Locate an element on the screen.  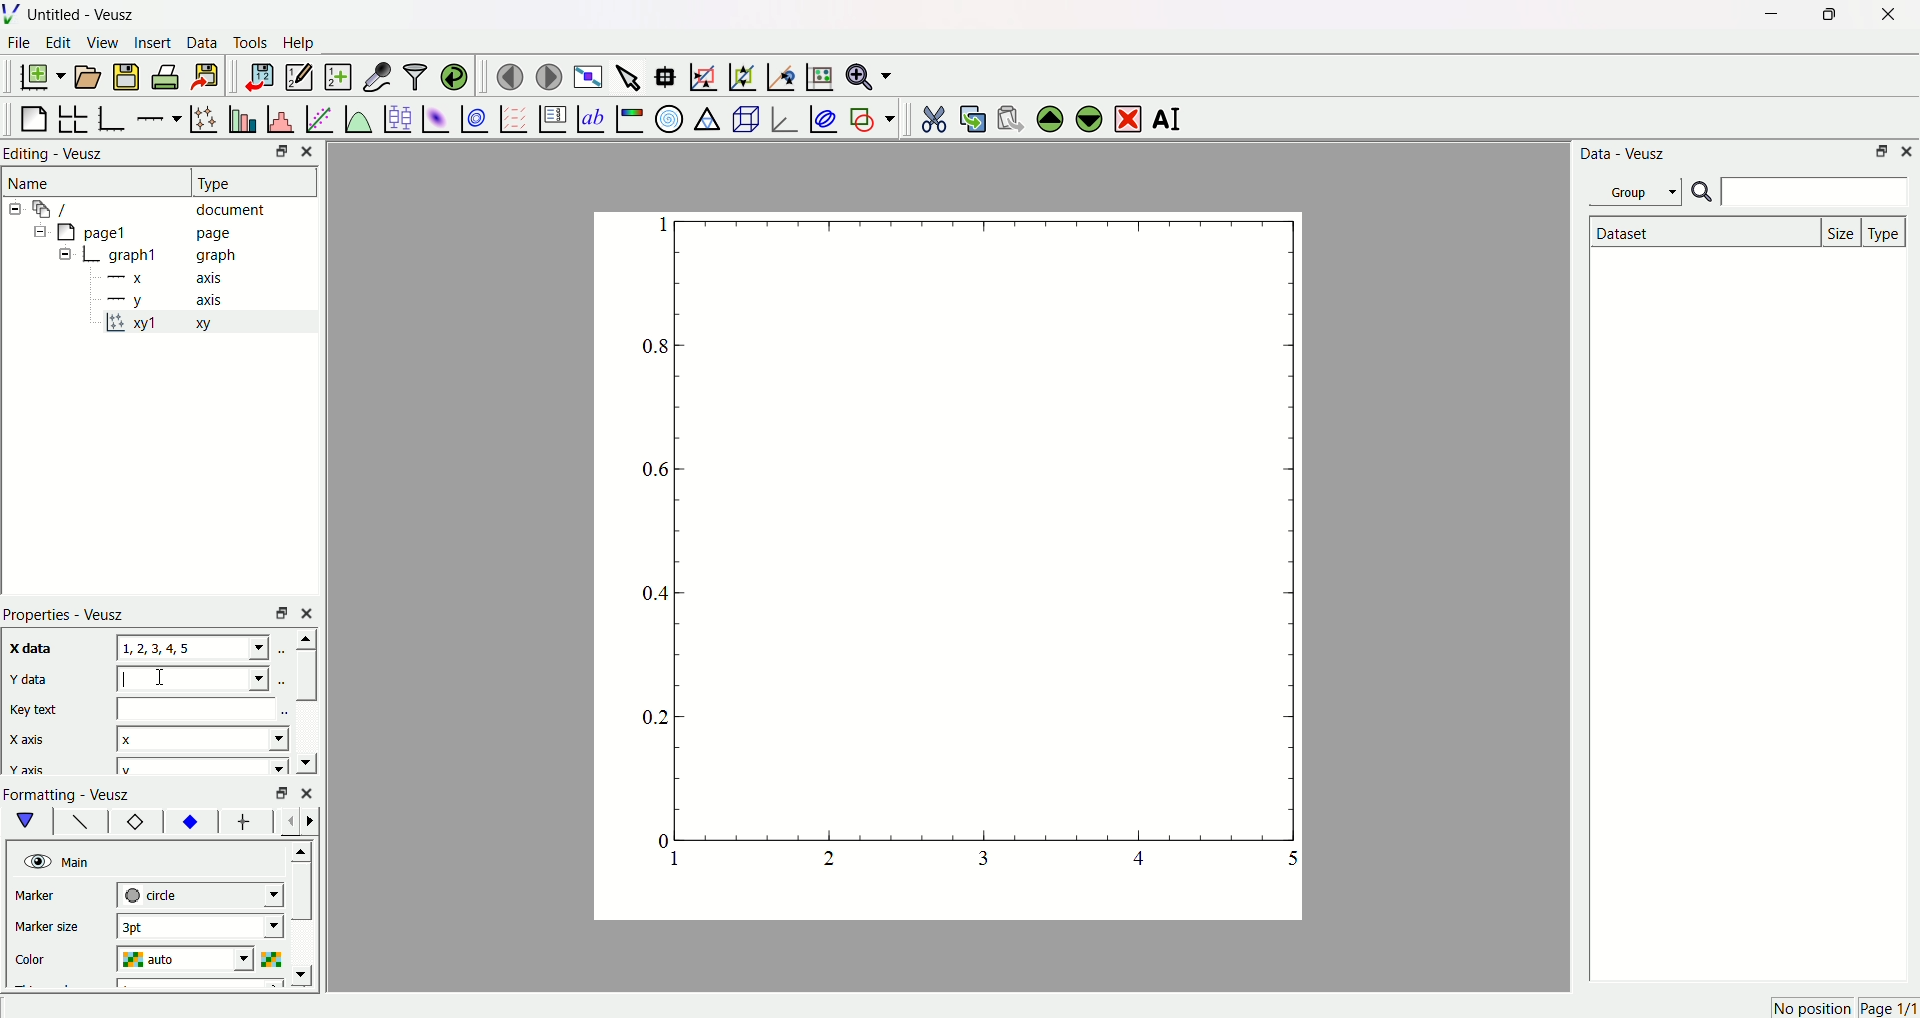
plot box plots is located at coordinates (397, 116).